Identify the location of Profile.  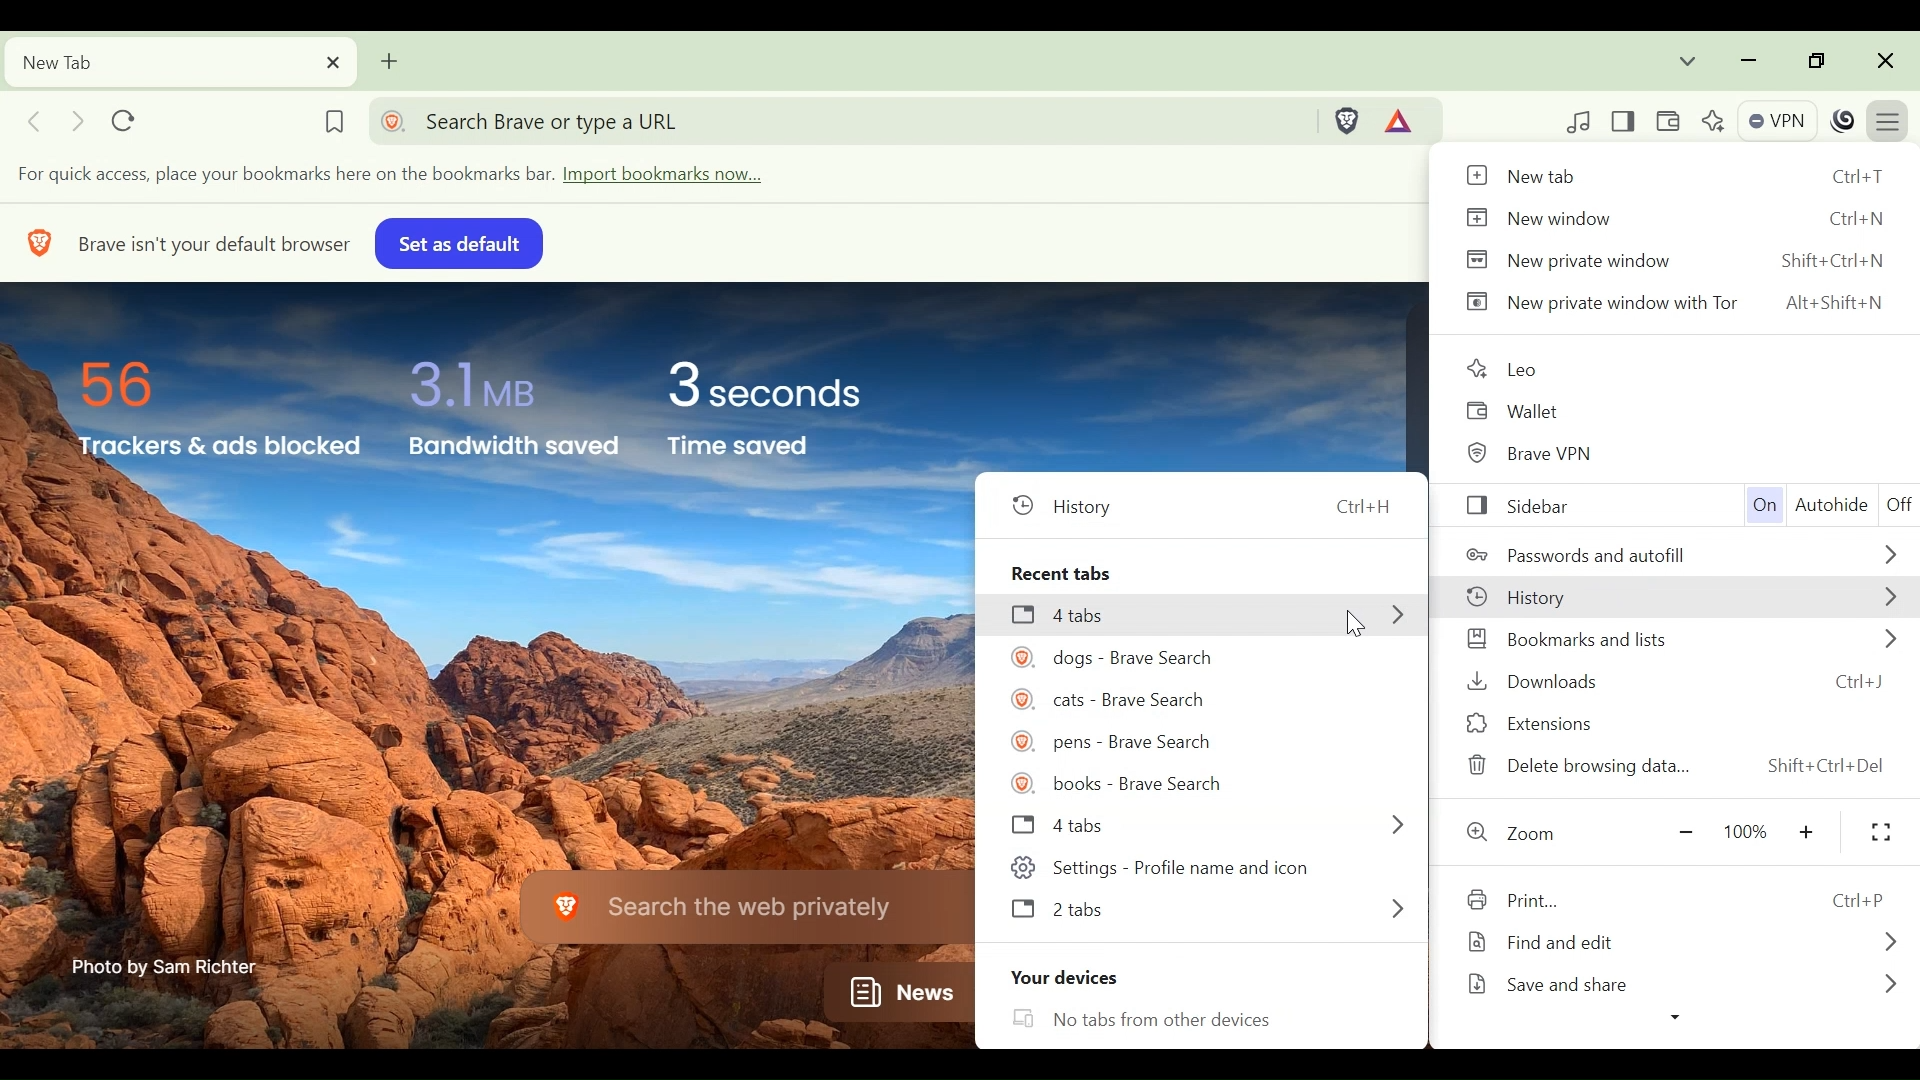
(1844, 120).